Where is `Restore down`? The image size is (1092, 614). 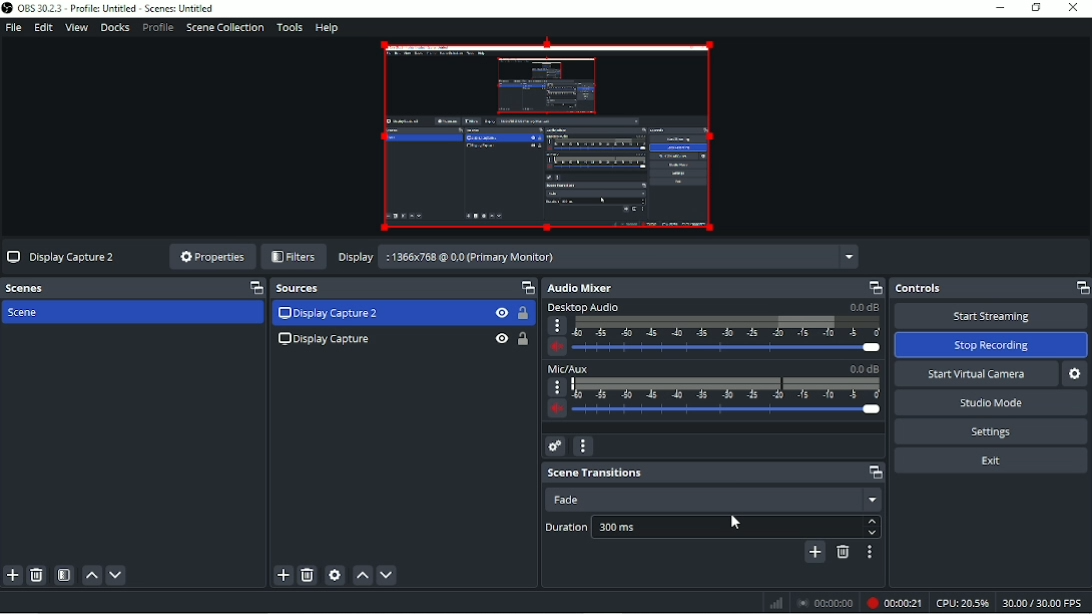 Restore down is located at coordinates (1036, 8).